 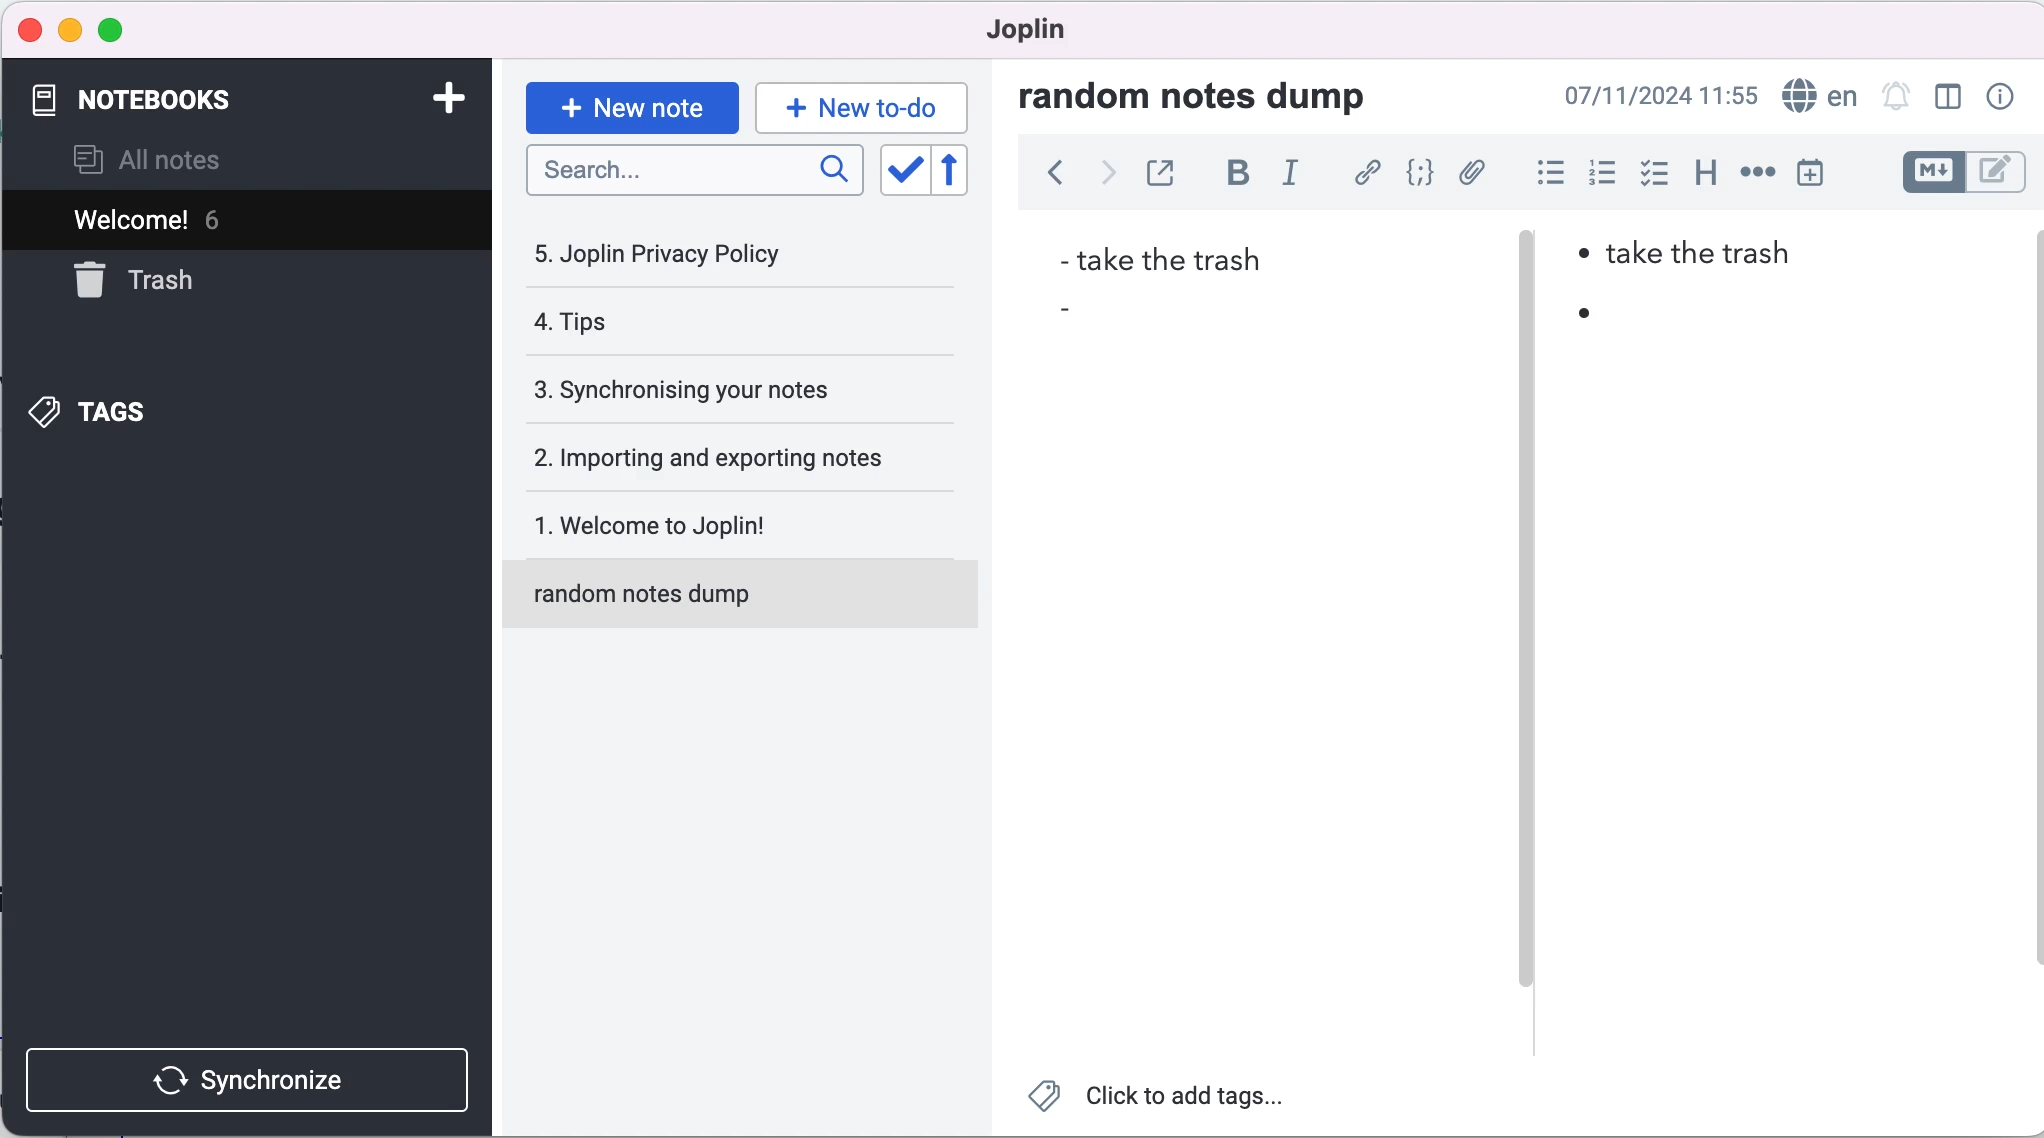 I want to click on toggle editor layout, so click(x=1948, y=98).